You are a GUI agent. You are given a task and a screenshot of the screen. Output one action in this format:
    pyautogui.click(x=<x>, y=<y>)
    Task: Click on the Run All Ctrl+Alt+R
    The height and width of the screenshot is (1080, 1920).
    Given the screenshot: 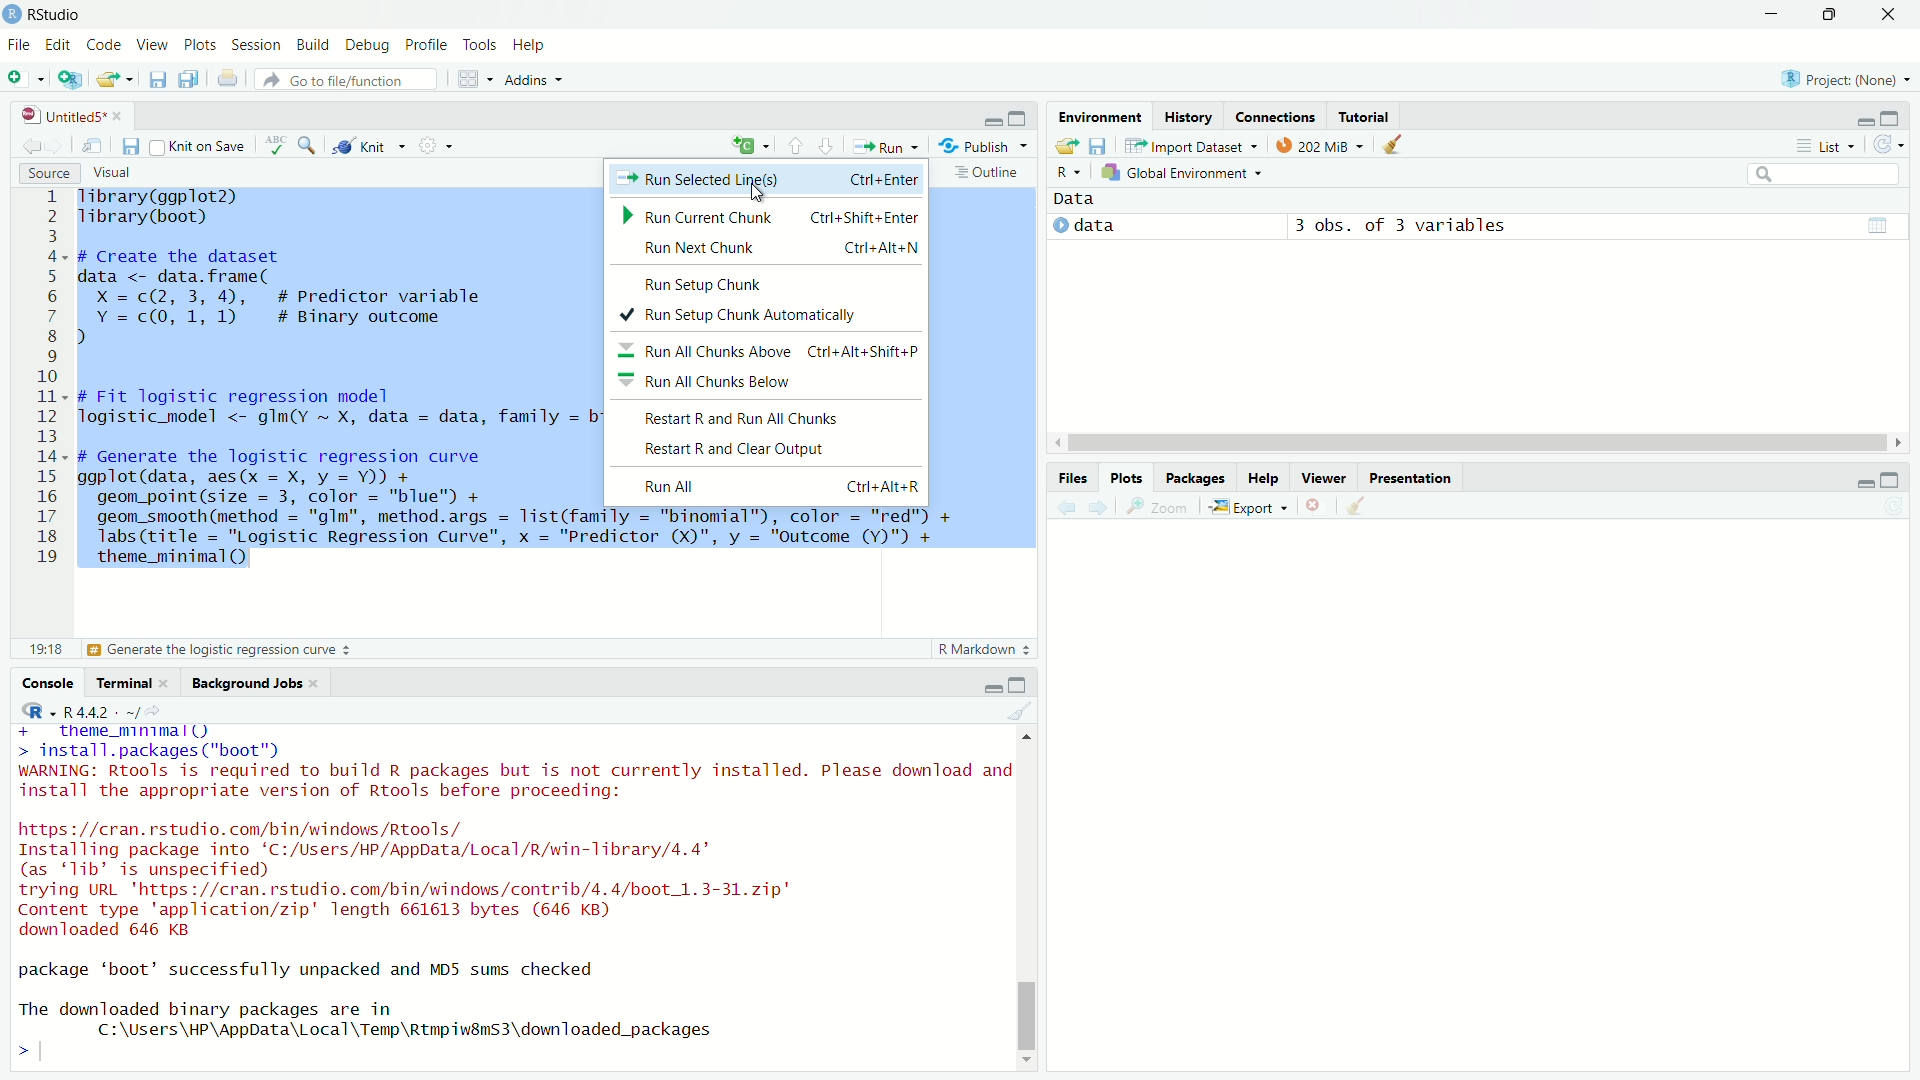 What is the action you would take?
    pyautogui.click(x=768, y=487)
    